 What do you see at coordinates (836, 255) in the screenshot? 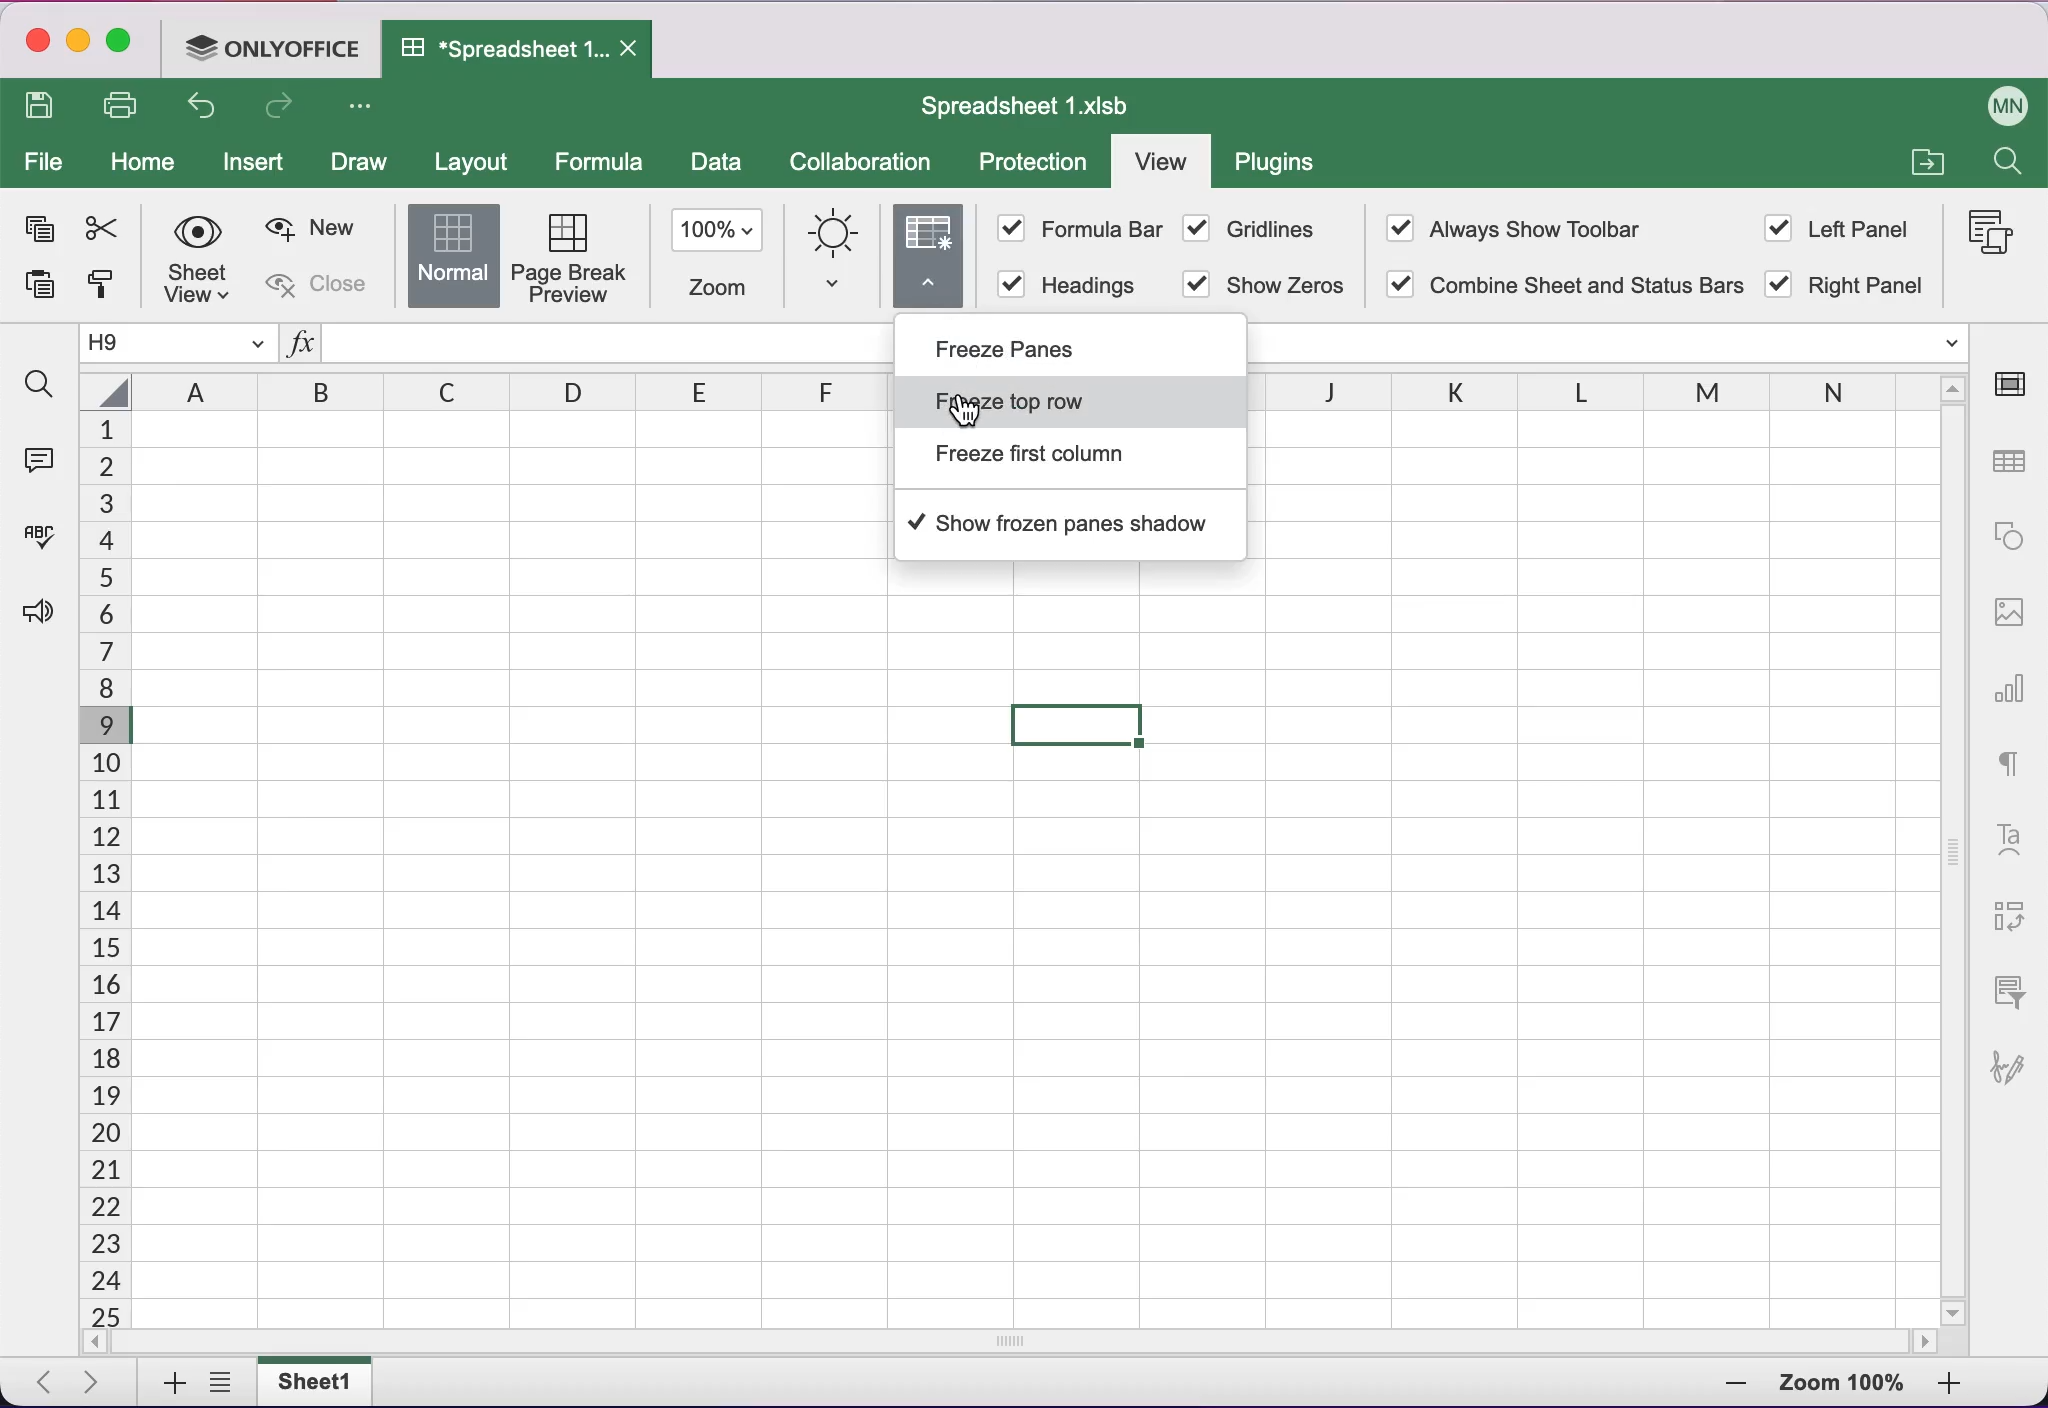
I see `interface theme` at bounding box center [836, 255].